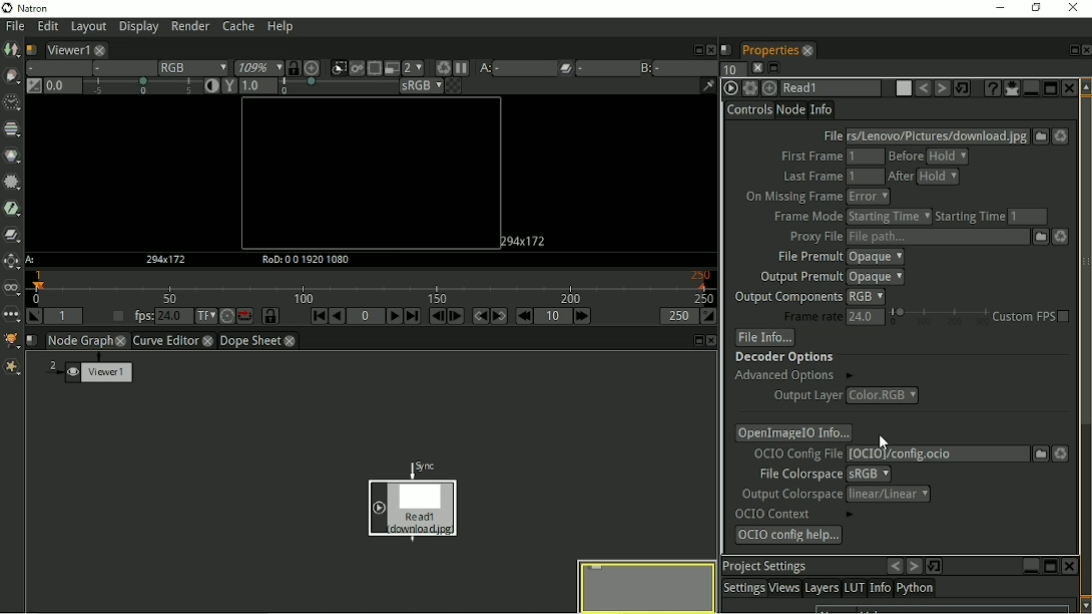 This screenshot has width=1092, height=614. I want to click on close, so click(1071, 564).